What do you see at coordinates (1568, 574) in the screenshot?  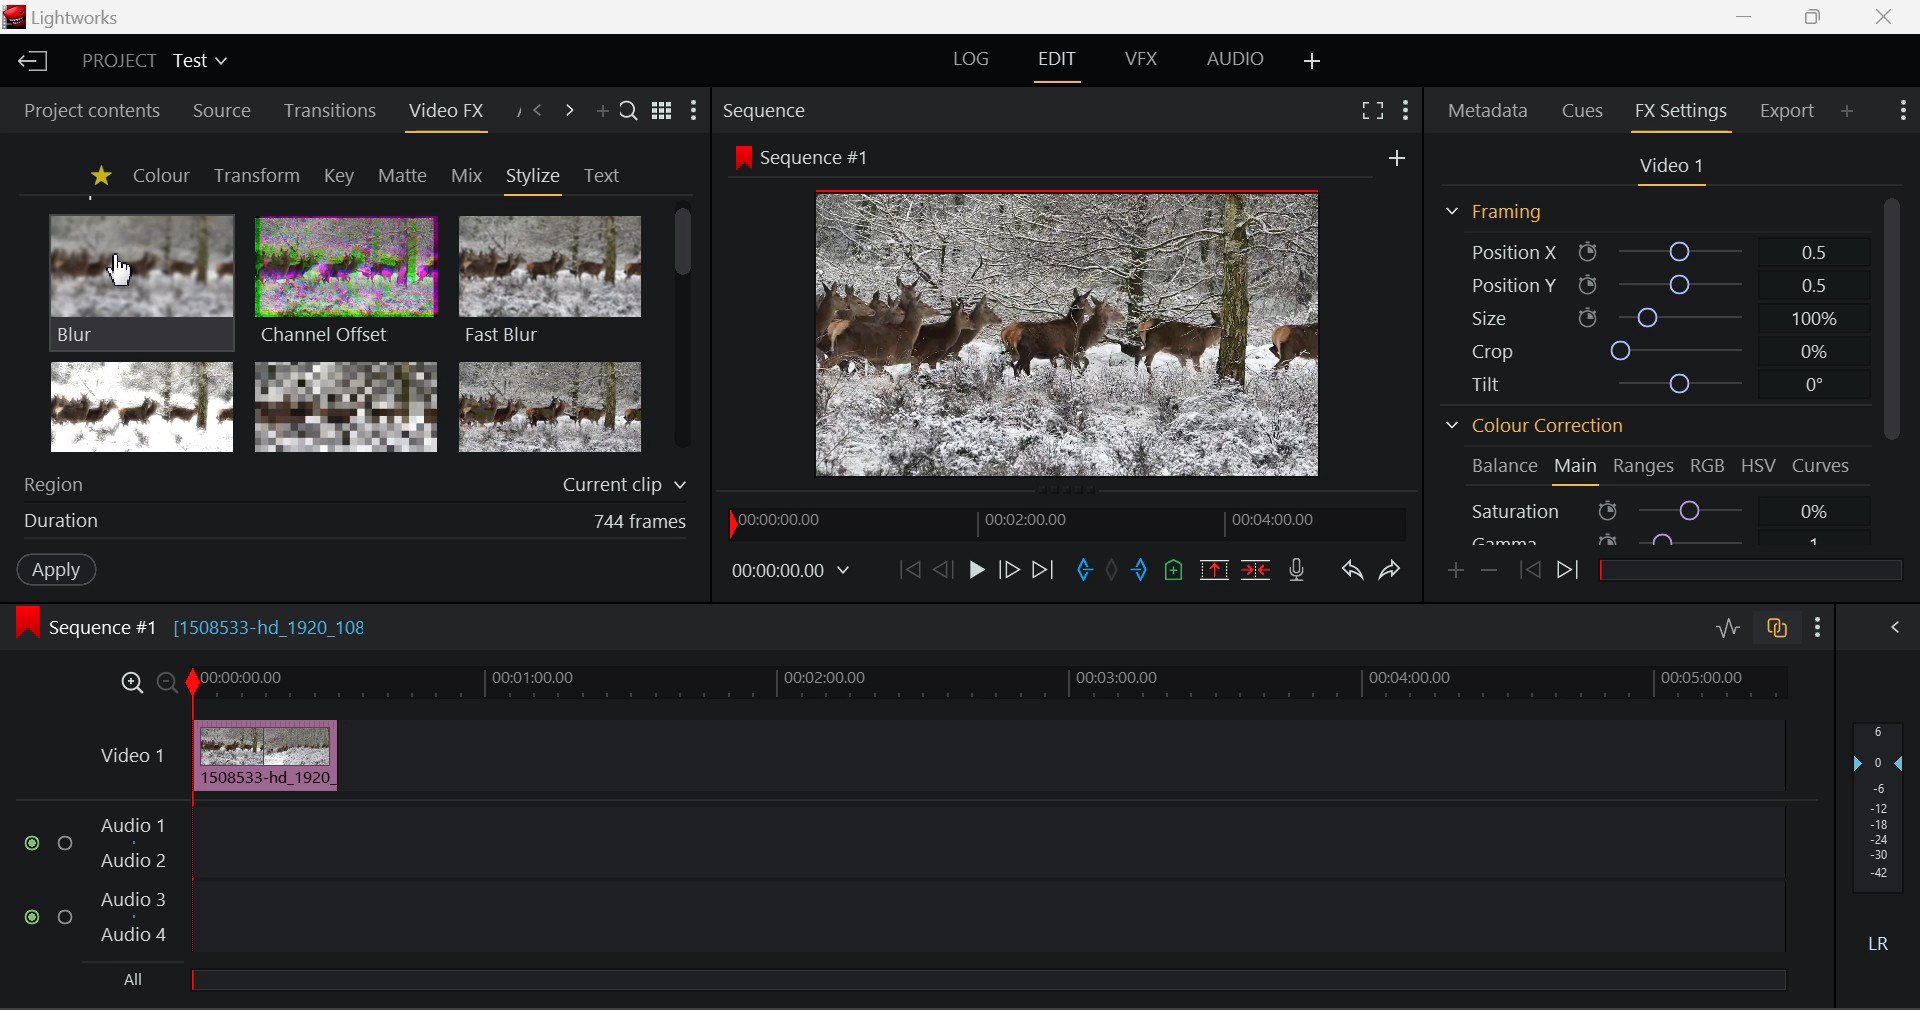 I see `Next keyframe` at bounding box center [1568, 574].